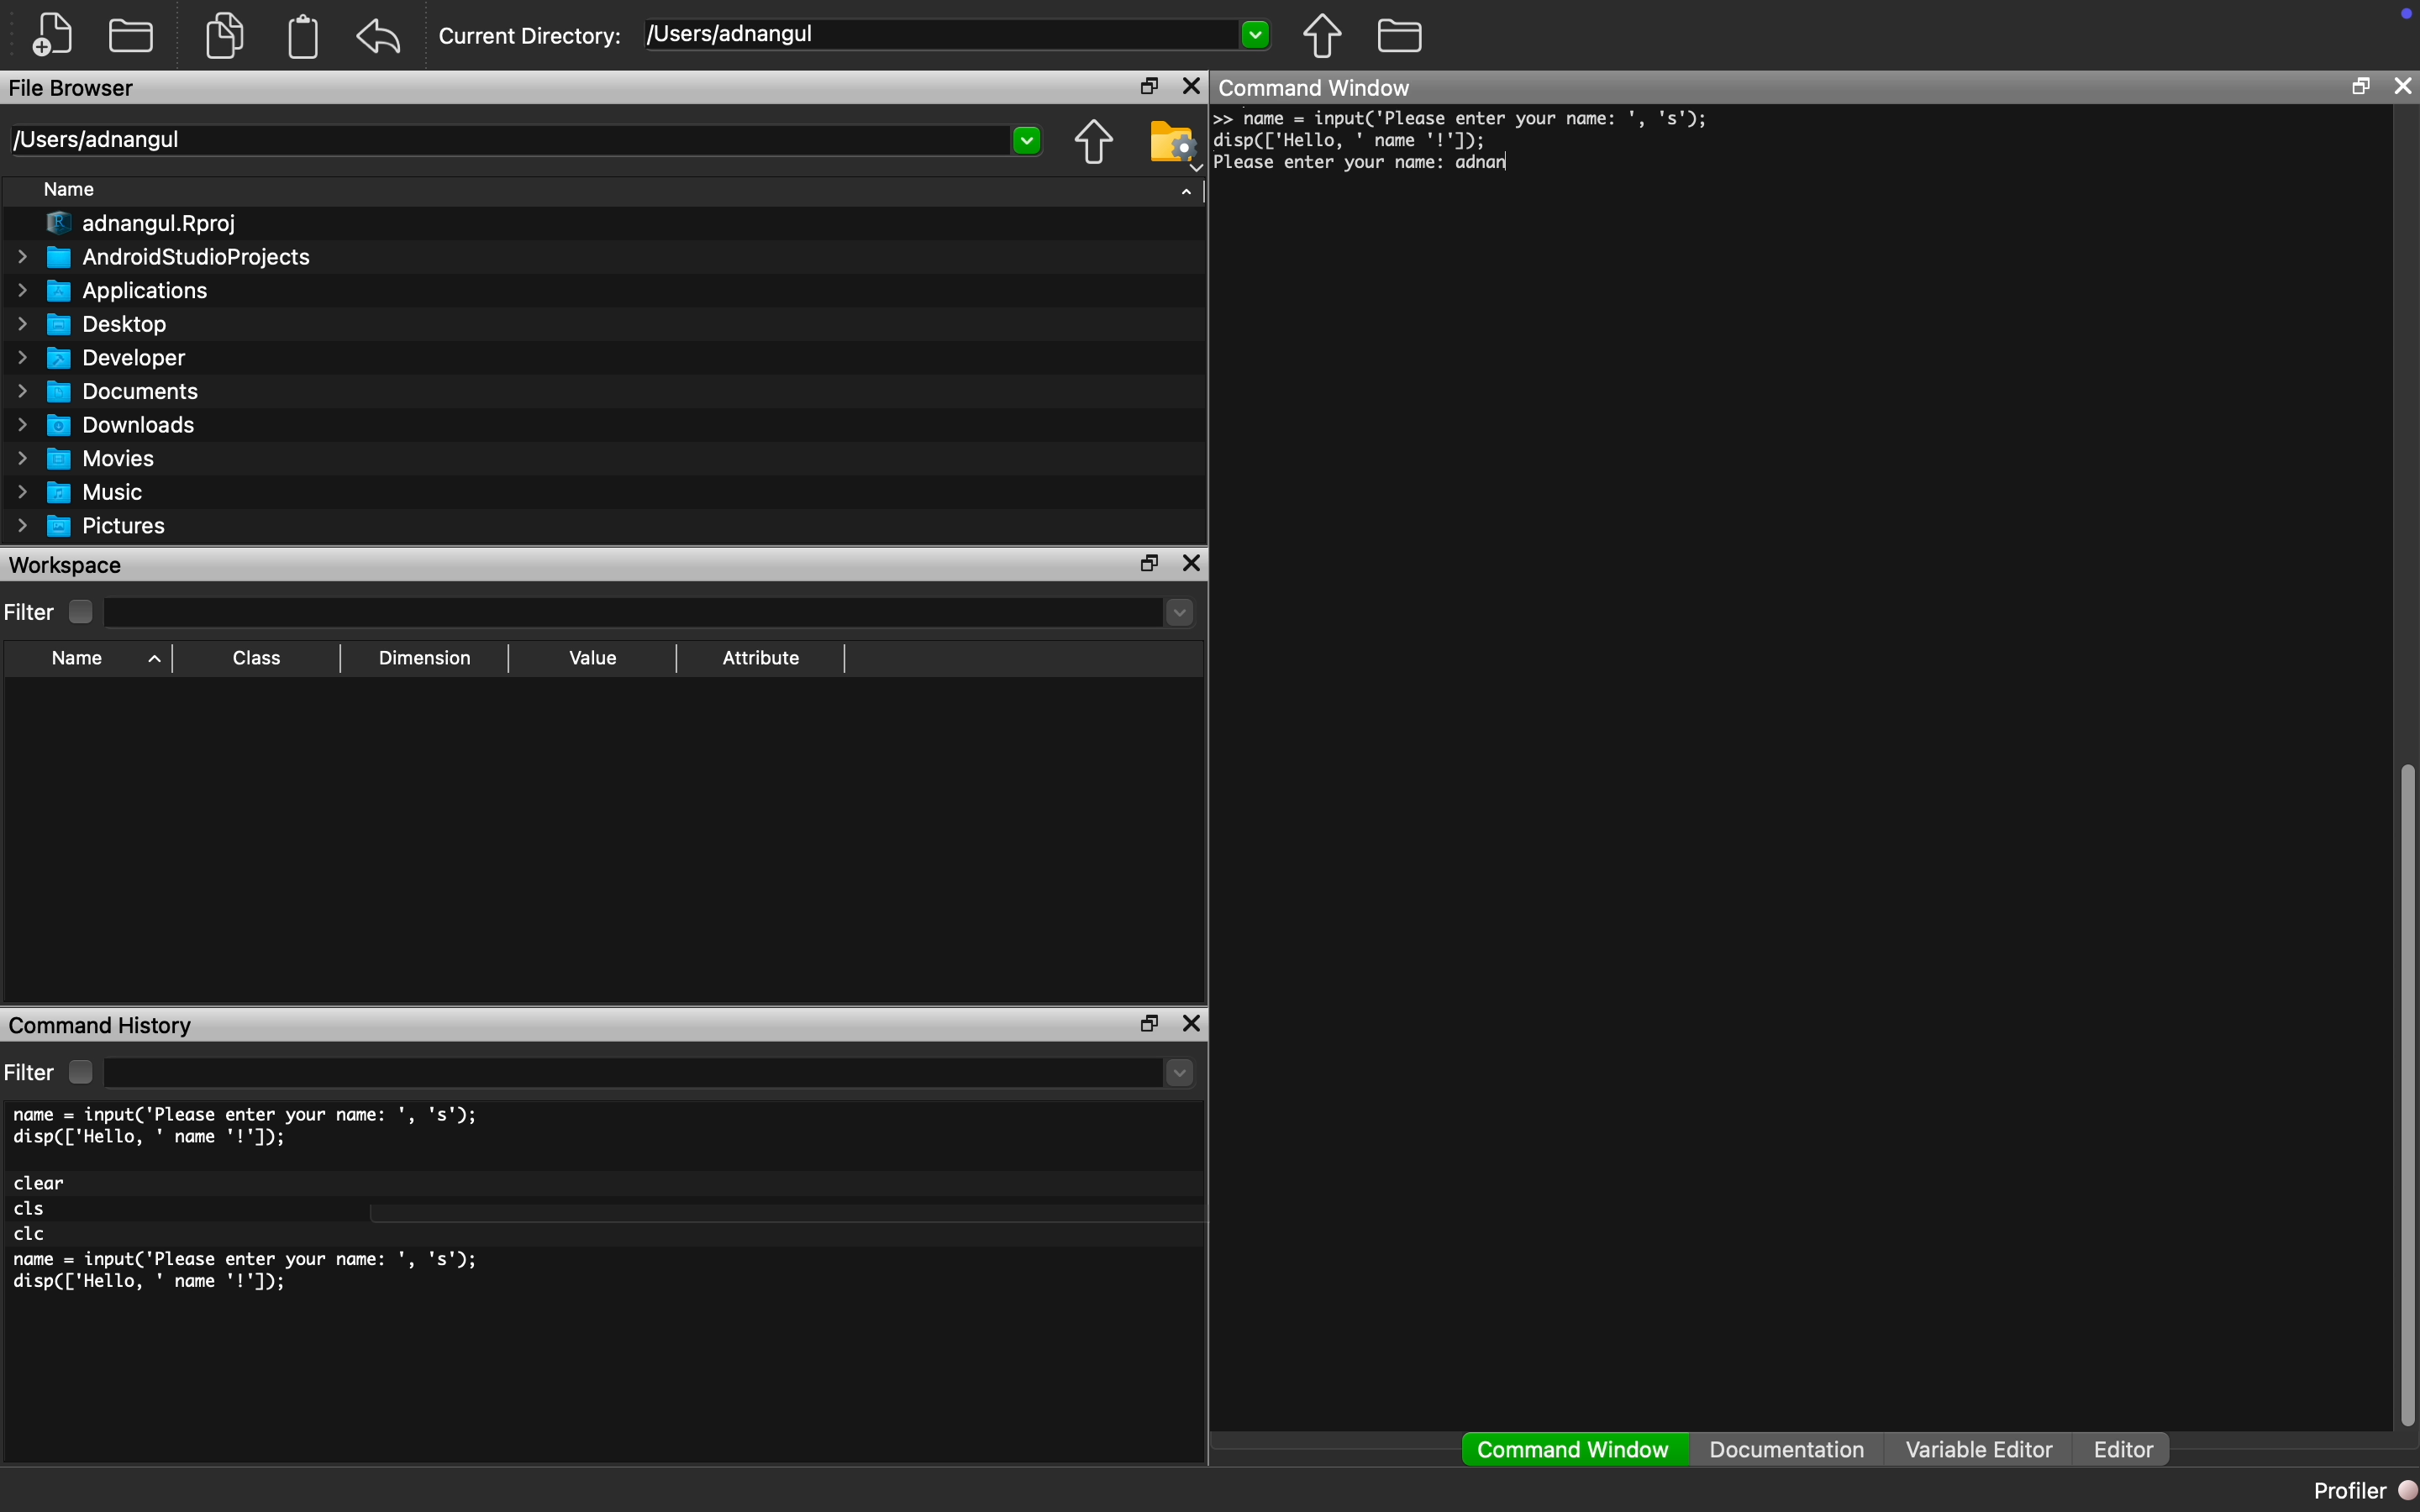 The width and height of the screenshot is (2420, 1512). What do you see at coordinates (42, 1183) in the screenshot?
I see `clear` at bounding box center [42, 1183].